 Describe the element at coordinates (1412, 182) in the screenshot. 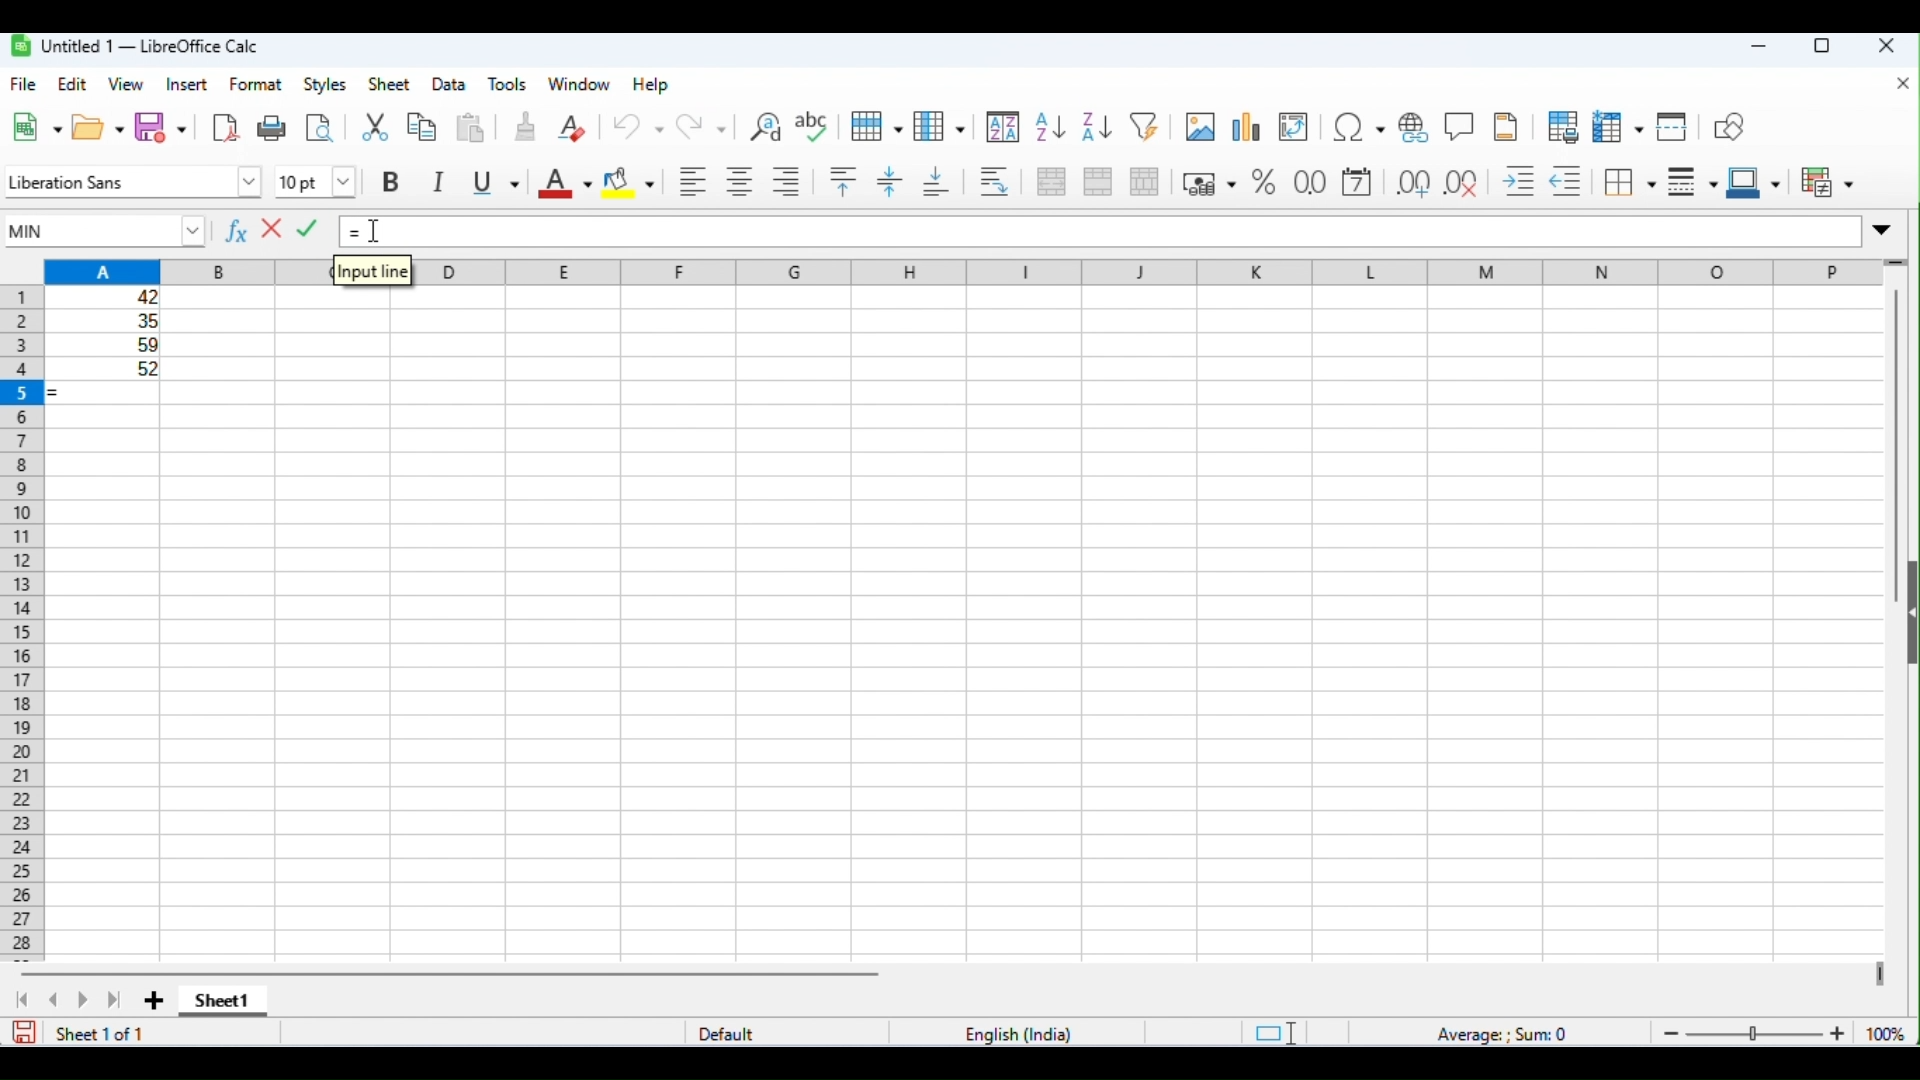

I see `add decimal place` at that location.